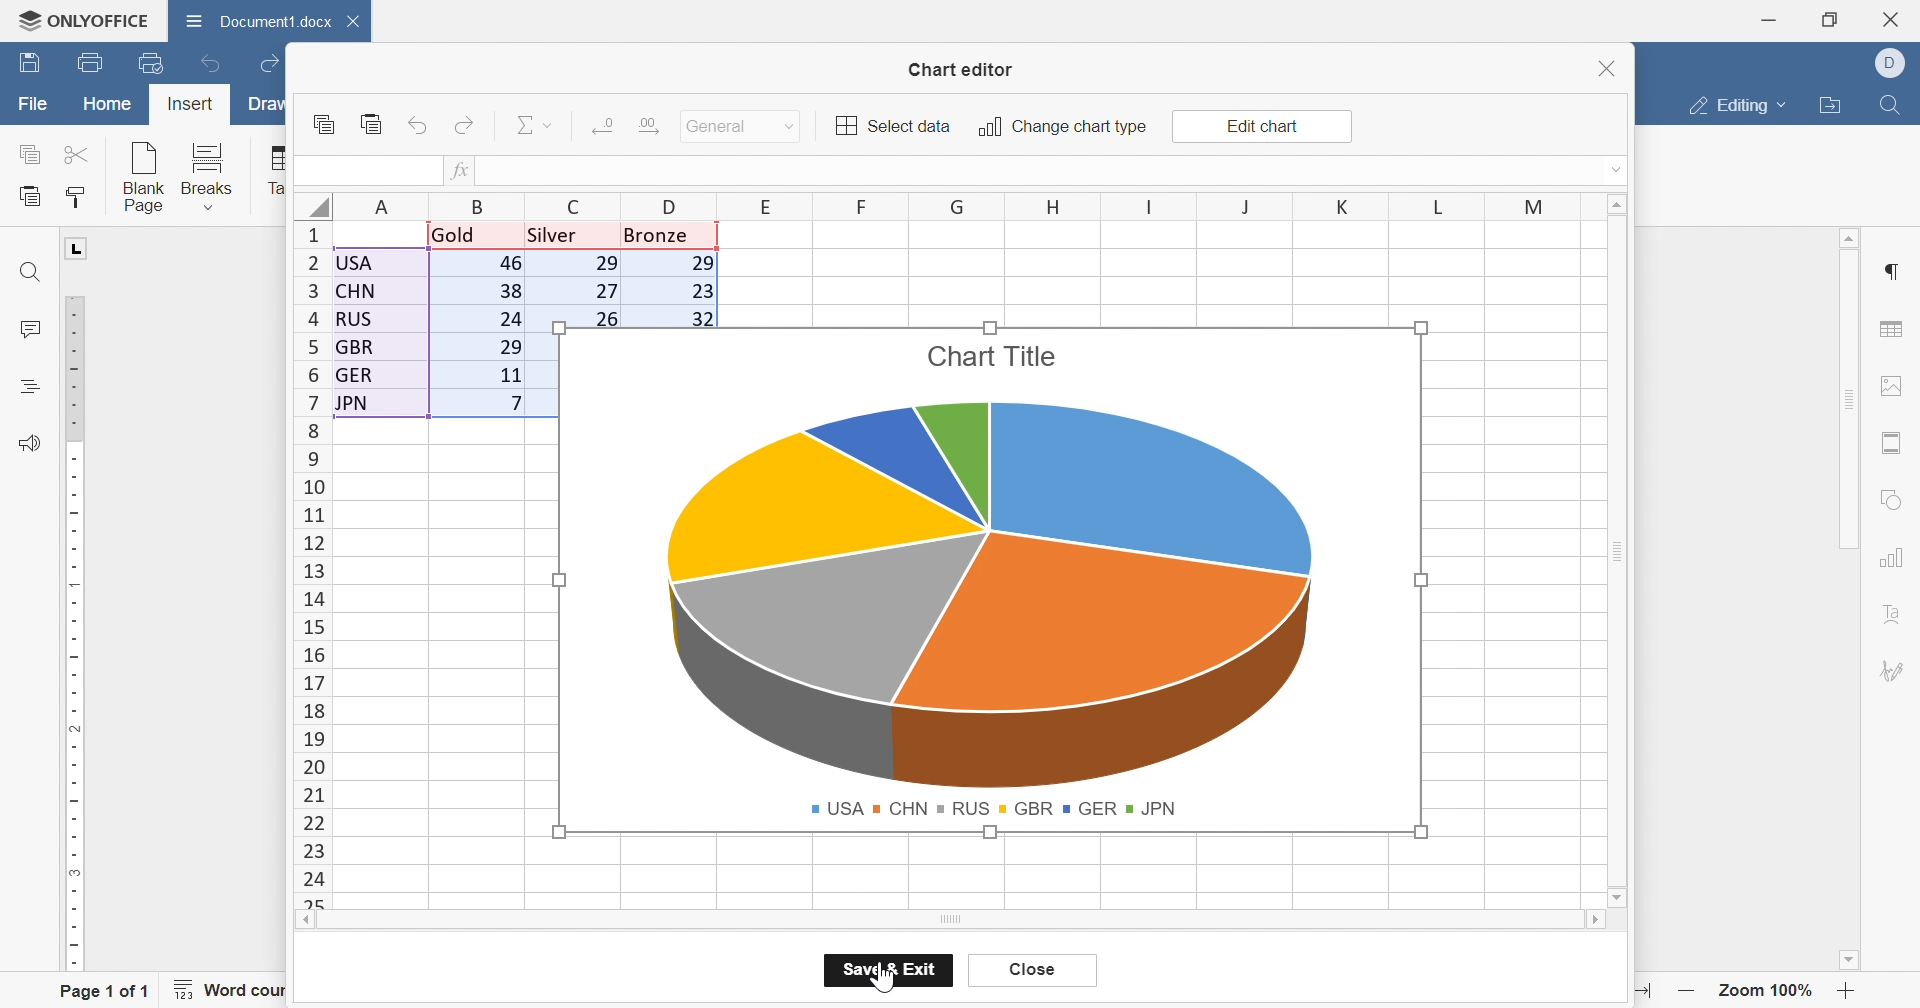  I want to click on General, so click(714, 126).